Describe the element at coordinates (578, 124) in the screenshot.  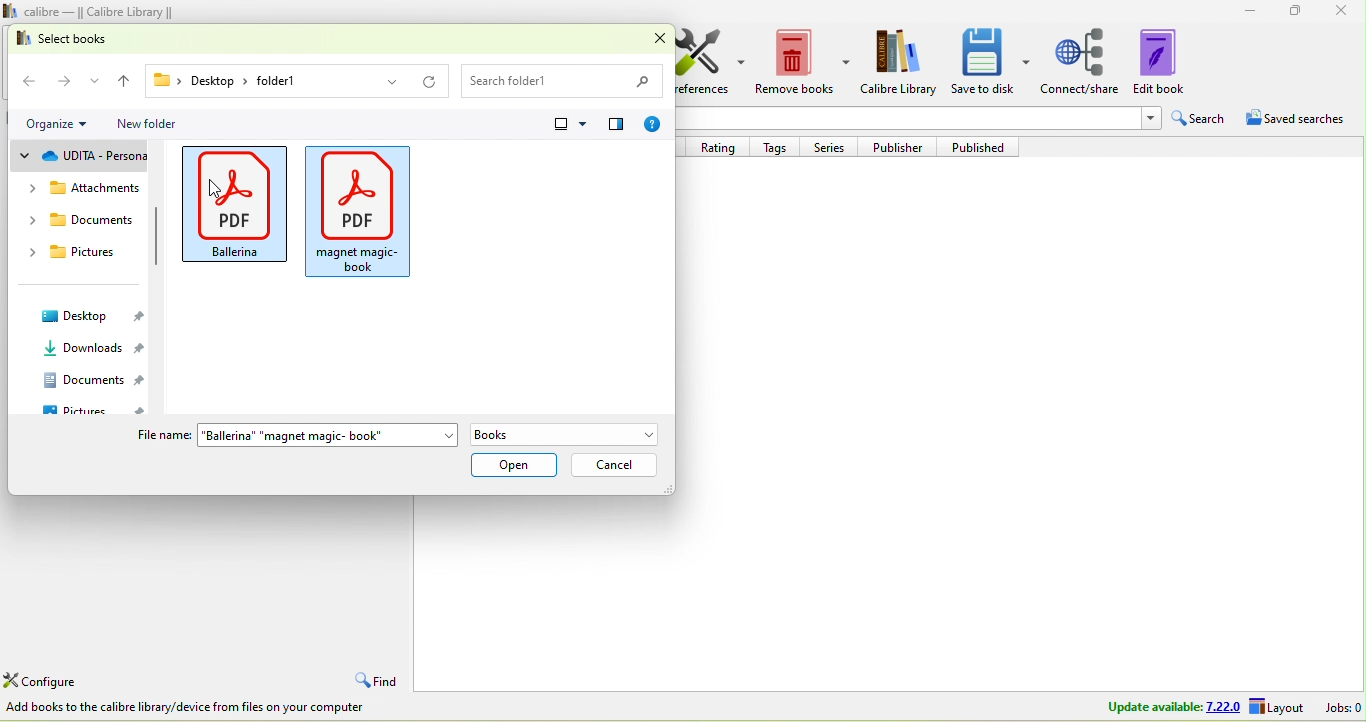
I see `view` at that location.